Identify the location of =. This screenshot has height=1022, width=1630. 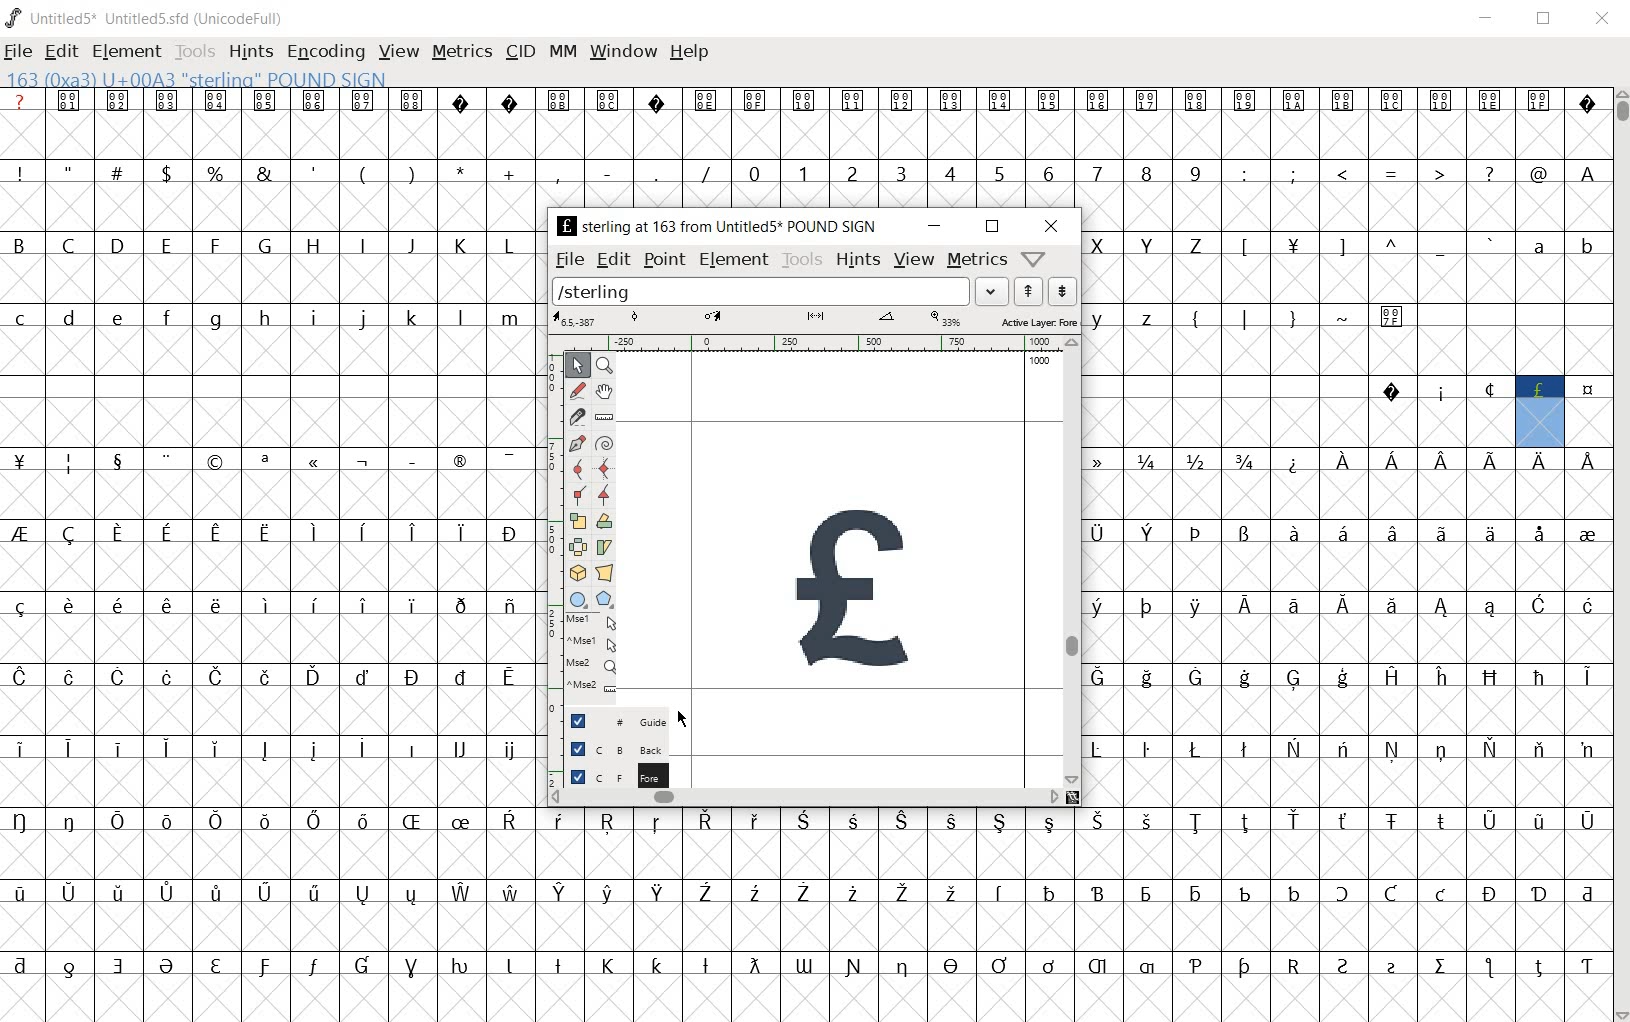
(1392, 173).